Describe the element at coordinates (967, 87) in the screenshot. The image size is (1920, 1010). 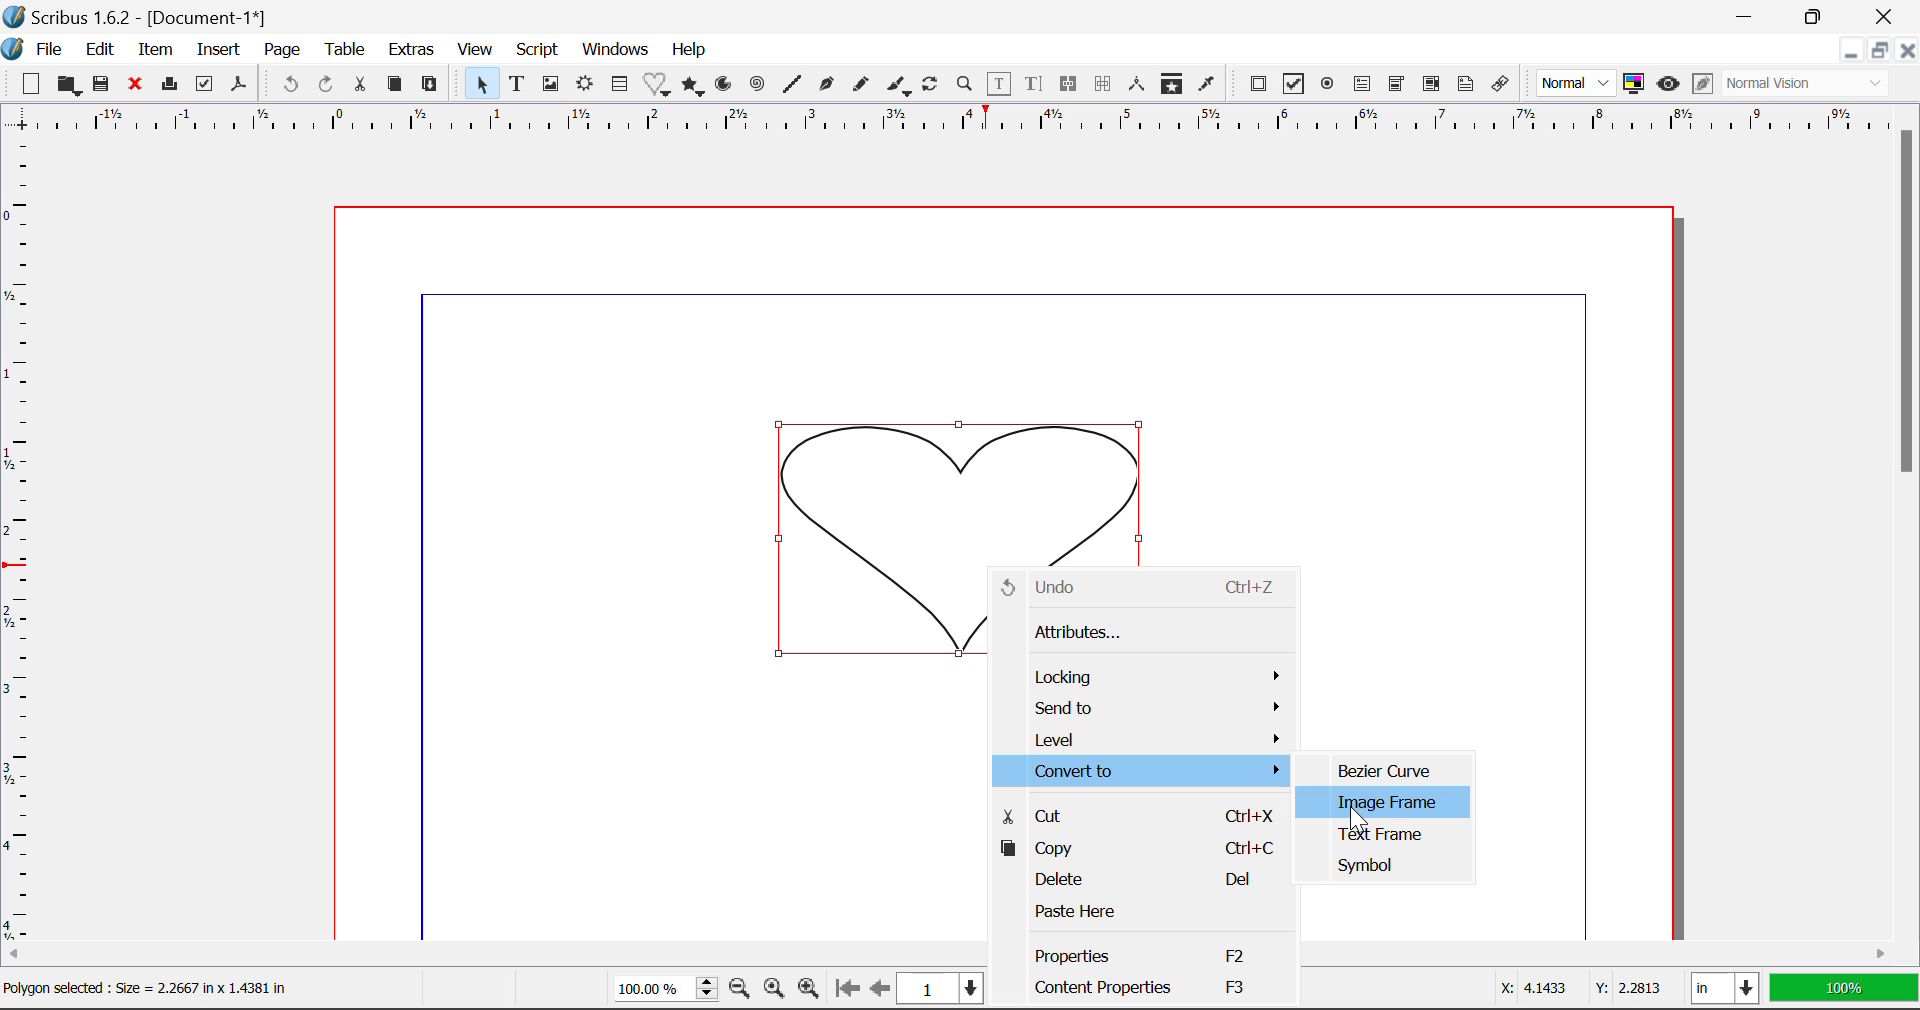
I see `Zoom` at that location.